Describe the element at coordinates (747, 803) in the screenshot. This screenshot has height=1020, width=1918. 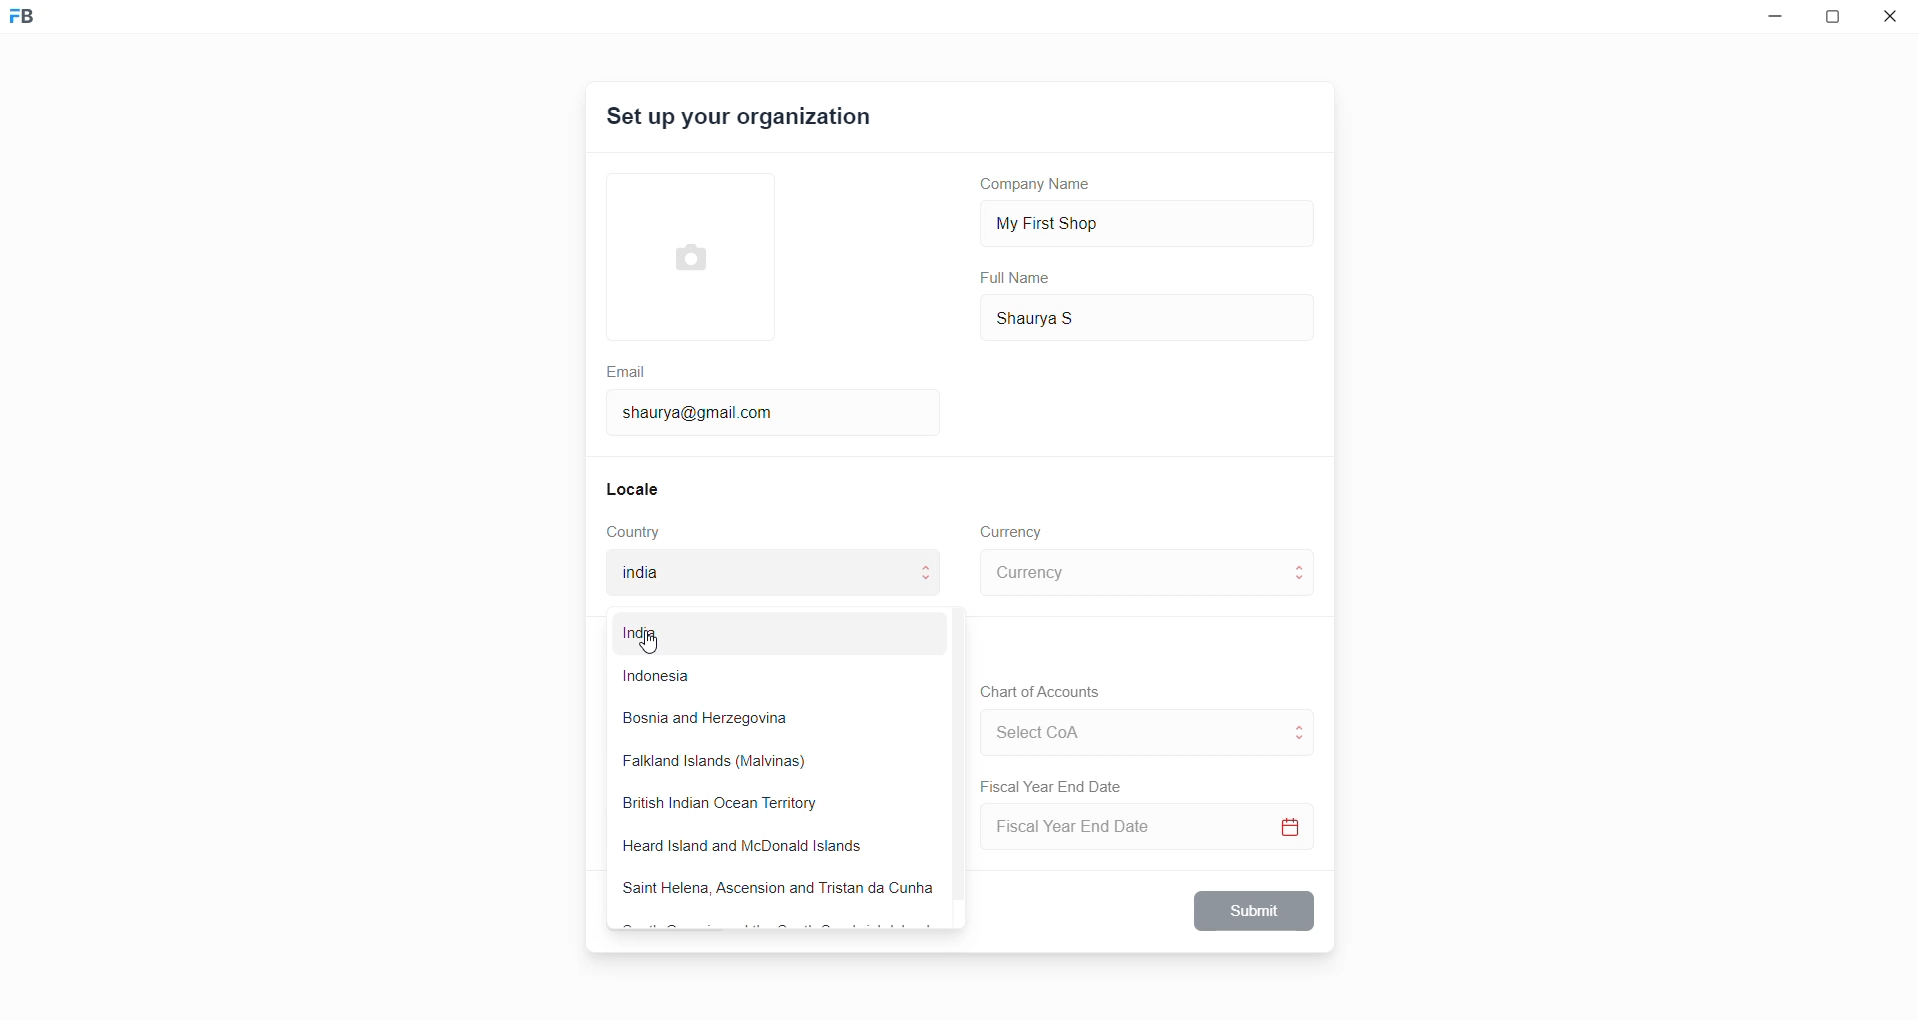
I see `British Indian Ocean Territory` at that location.